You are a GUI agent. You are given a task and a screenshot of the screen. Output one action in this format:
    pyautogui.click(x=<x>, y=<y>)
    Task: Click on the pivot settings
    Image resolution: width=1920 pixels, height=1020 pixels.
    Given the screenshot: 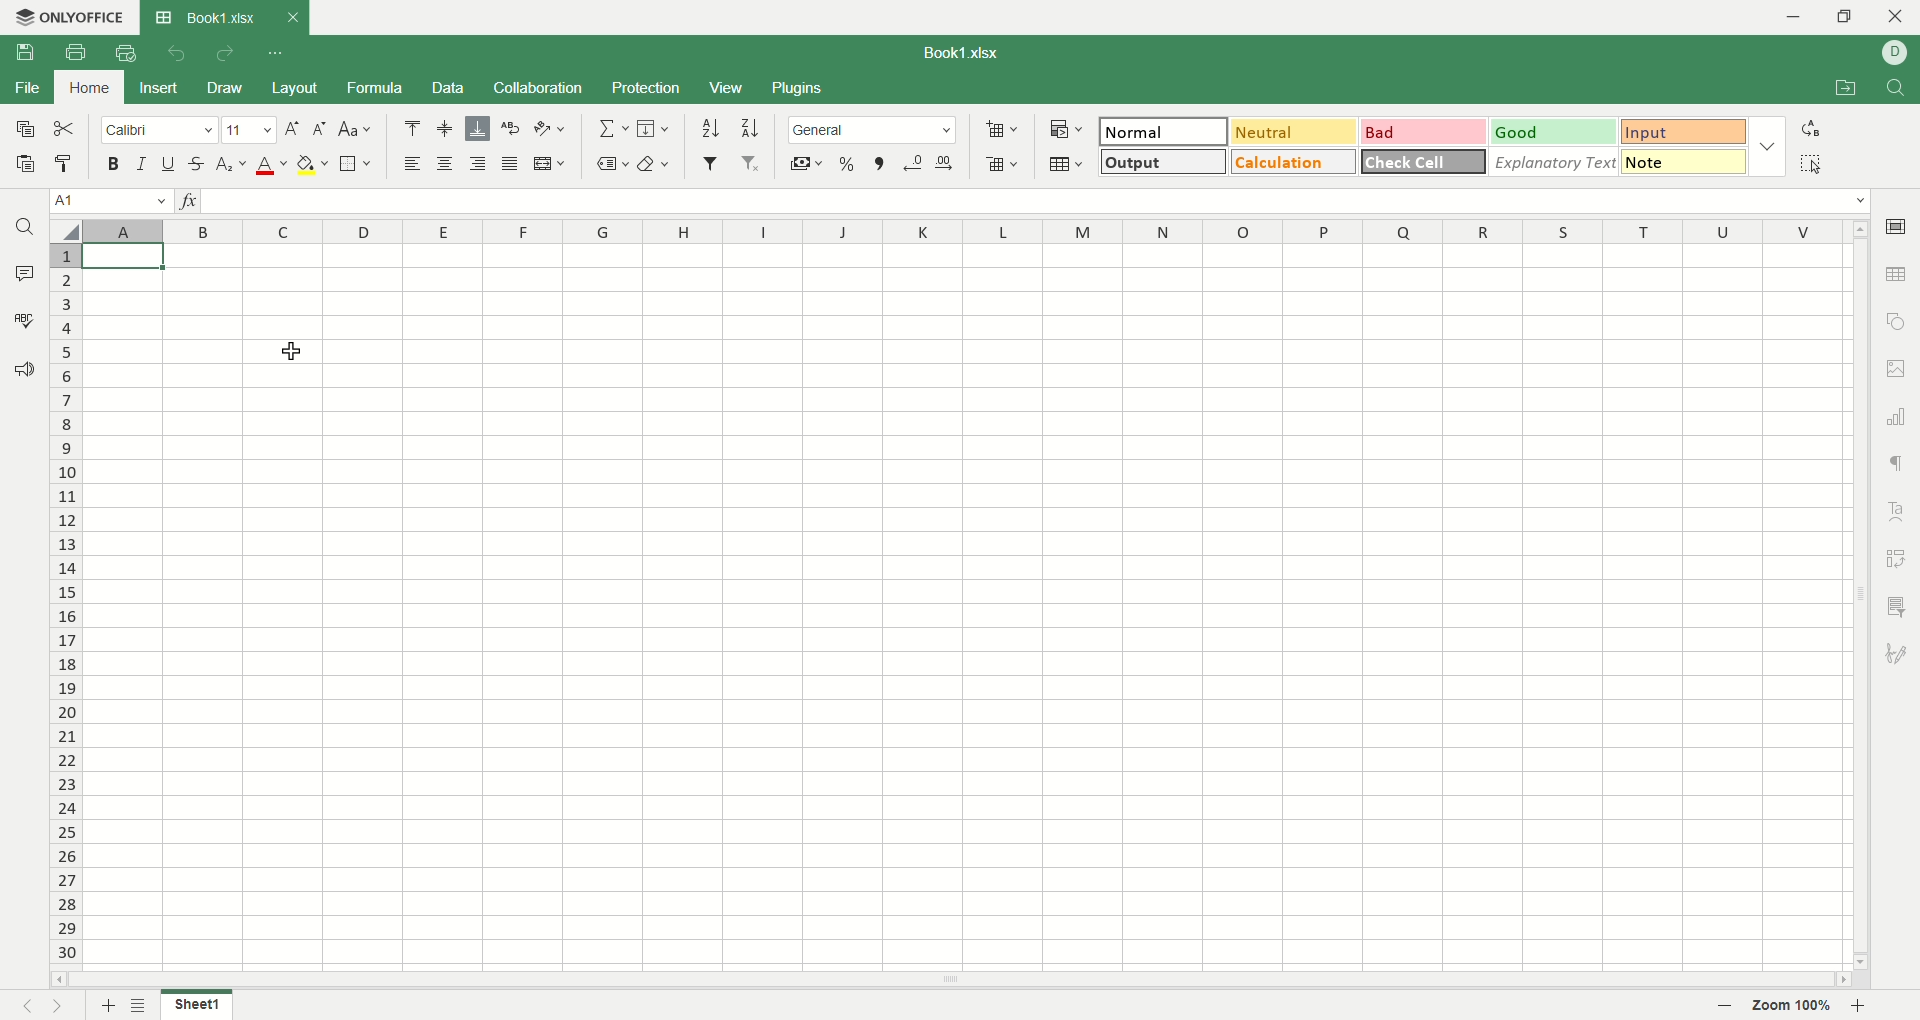 What is the action you would take?
    pyautogui.click(x=1898, y=557)
    